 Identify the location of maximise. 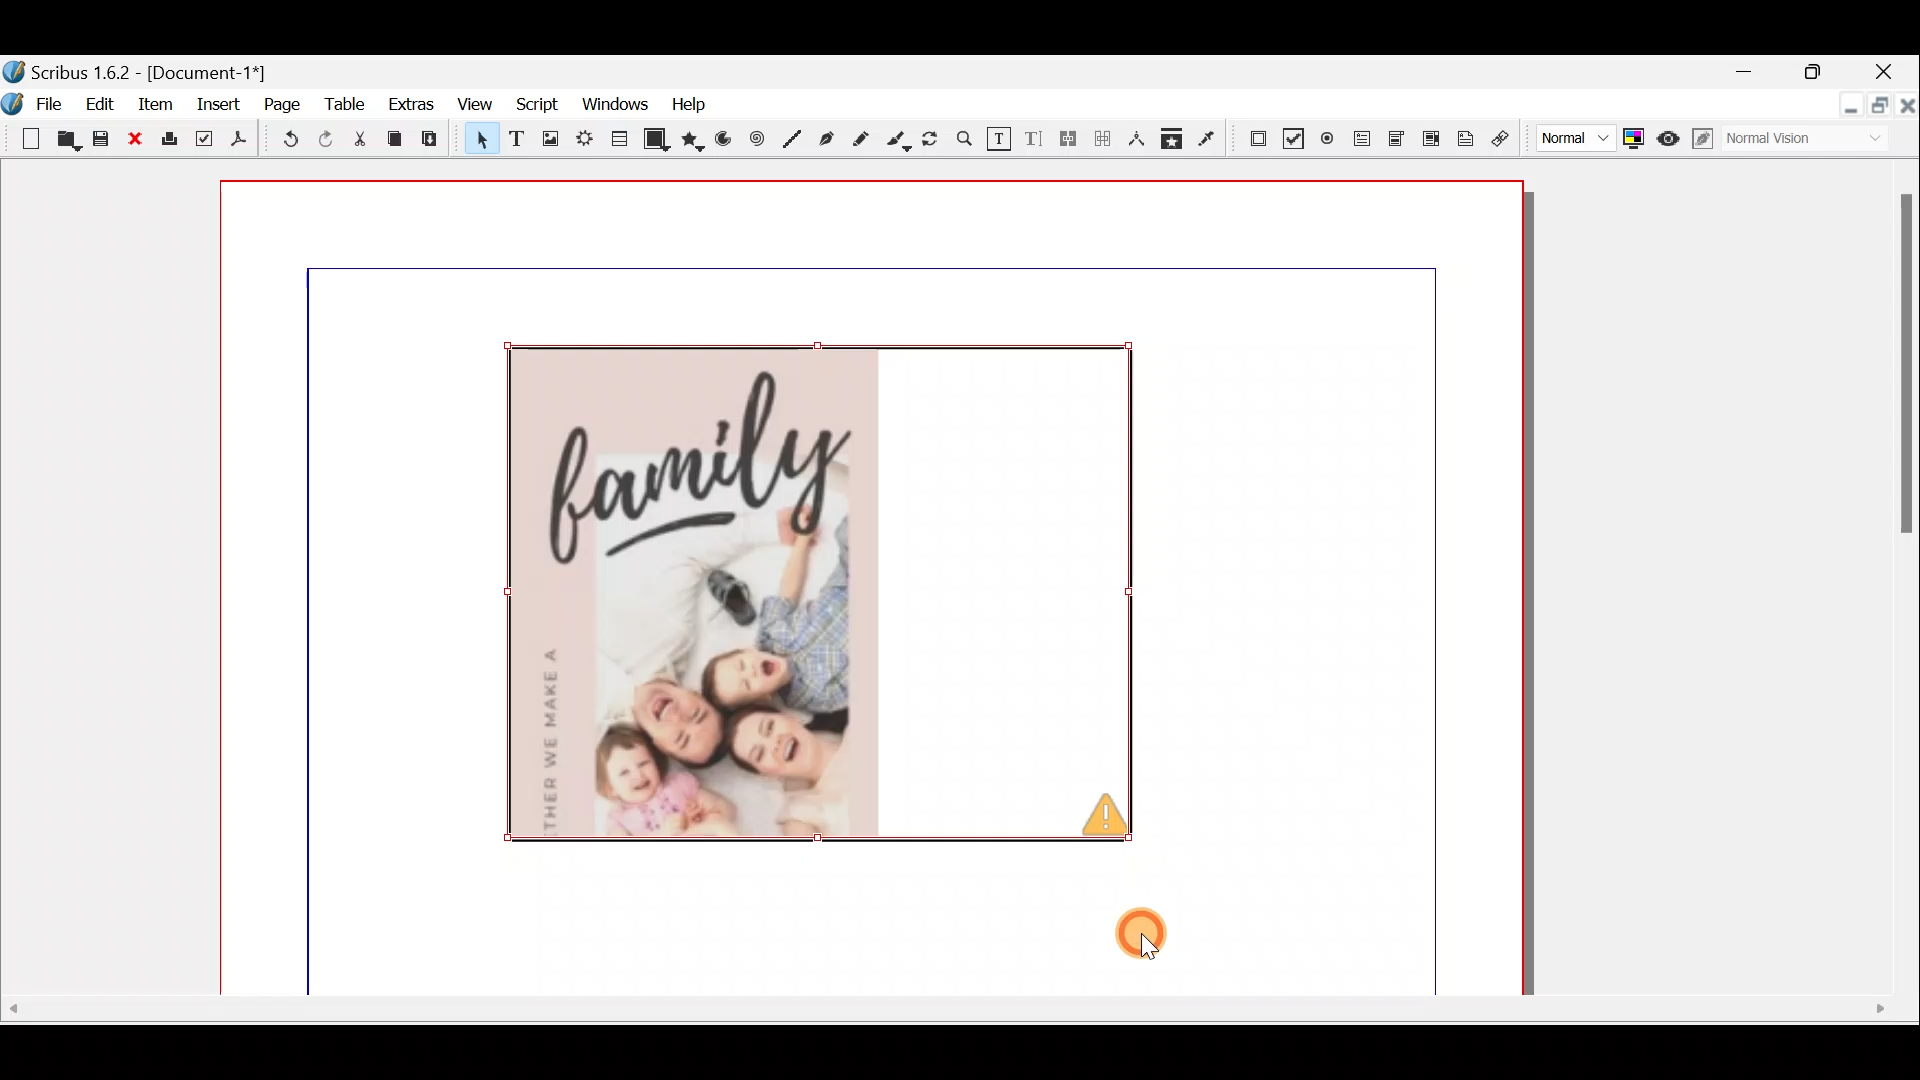
(1819, 75).